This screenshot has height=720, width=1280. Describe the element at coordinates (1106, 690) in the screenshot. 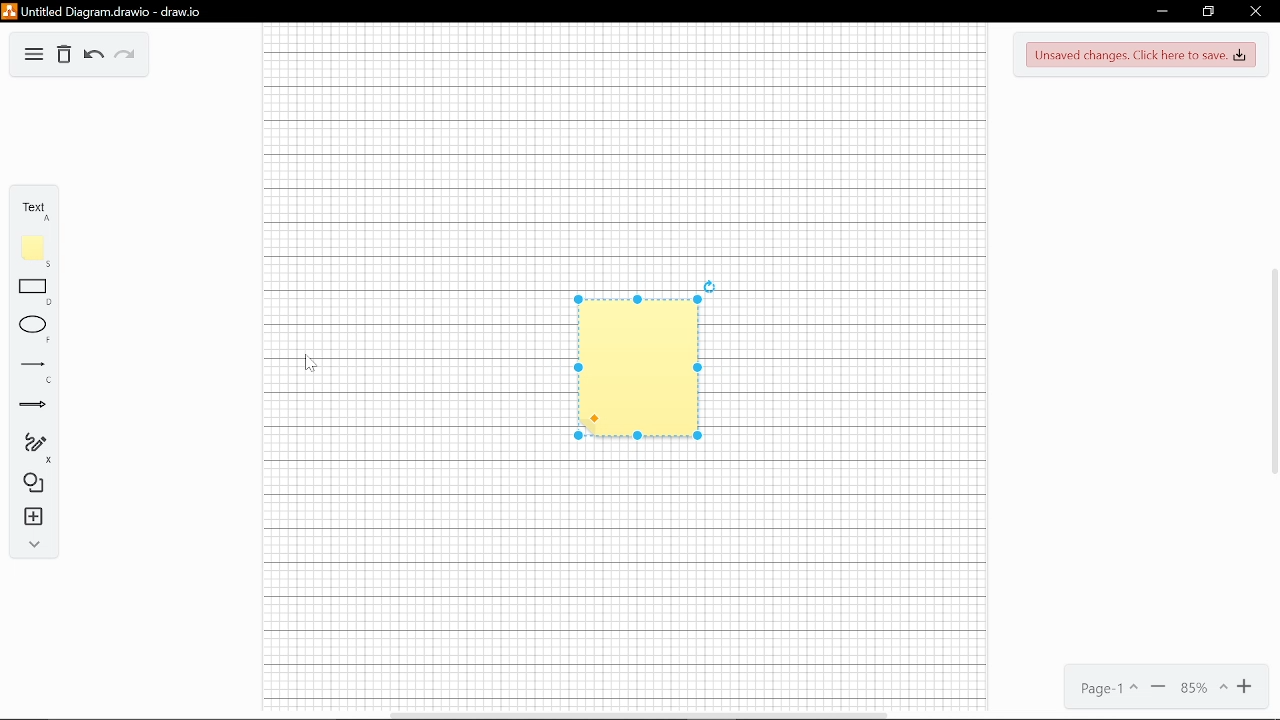

I see `Page 1` at that location.